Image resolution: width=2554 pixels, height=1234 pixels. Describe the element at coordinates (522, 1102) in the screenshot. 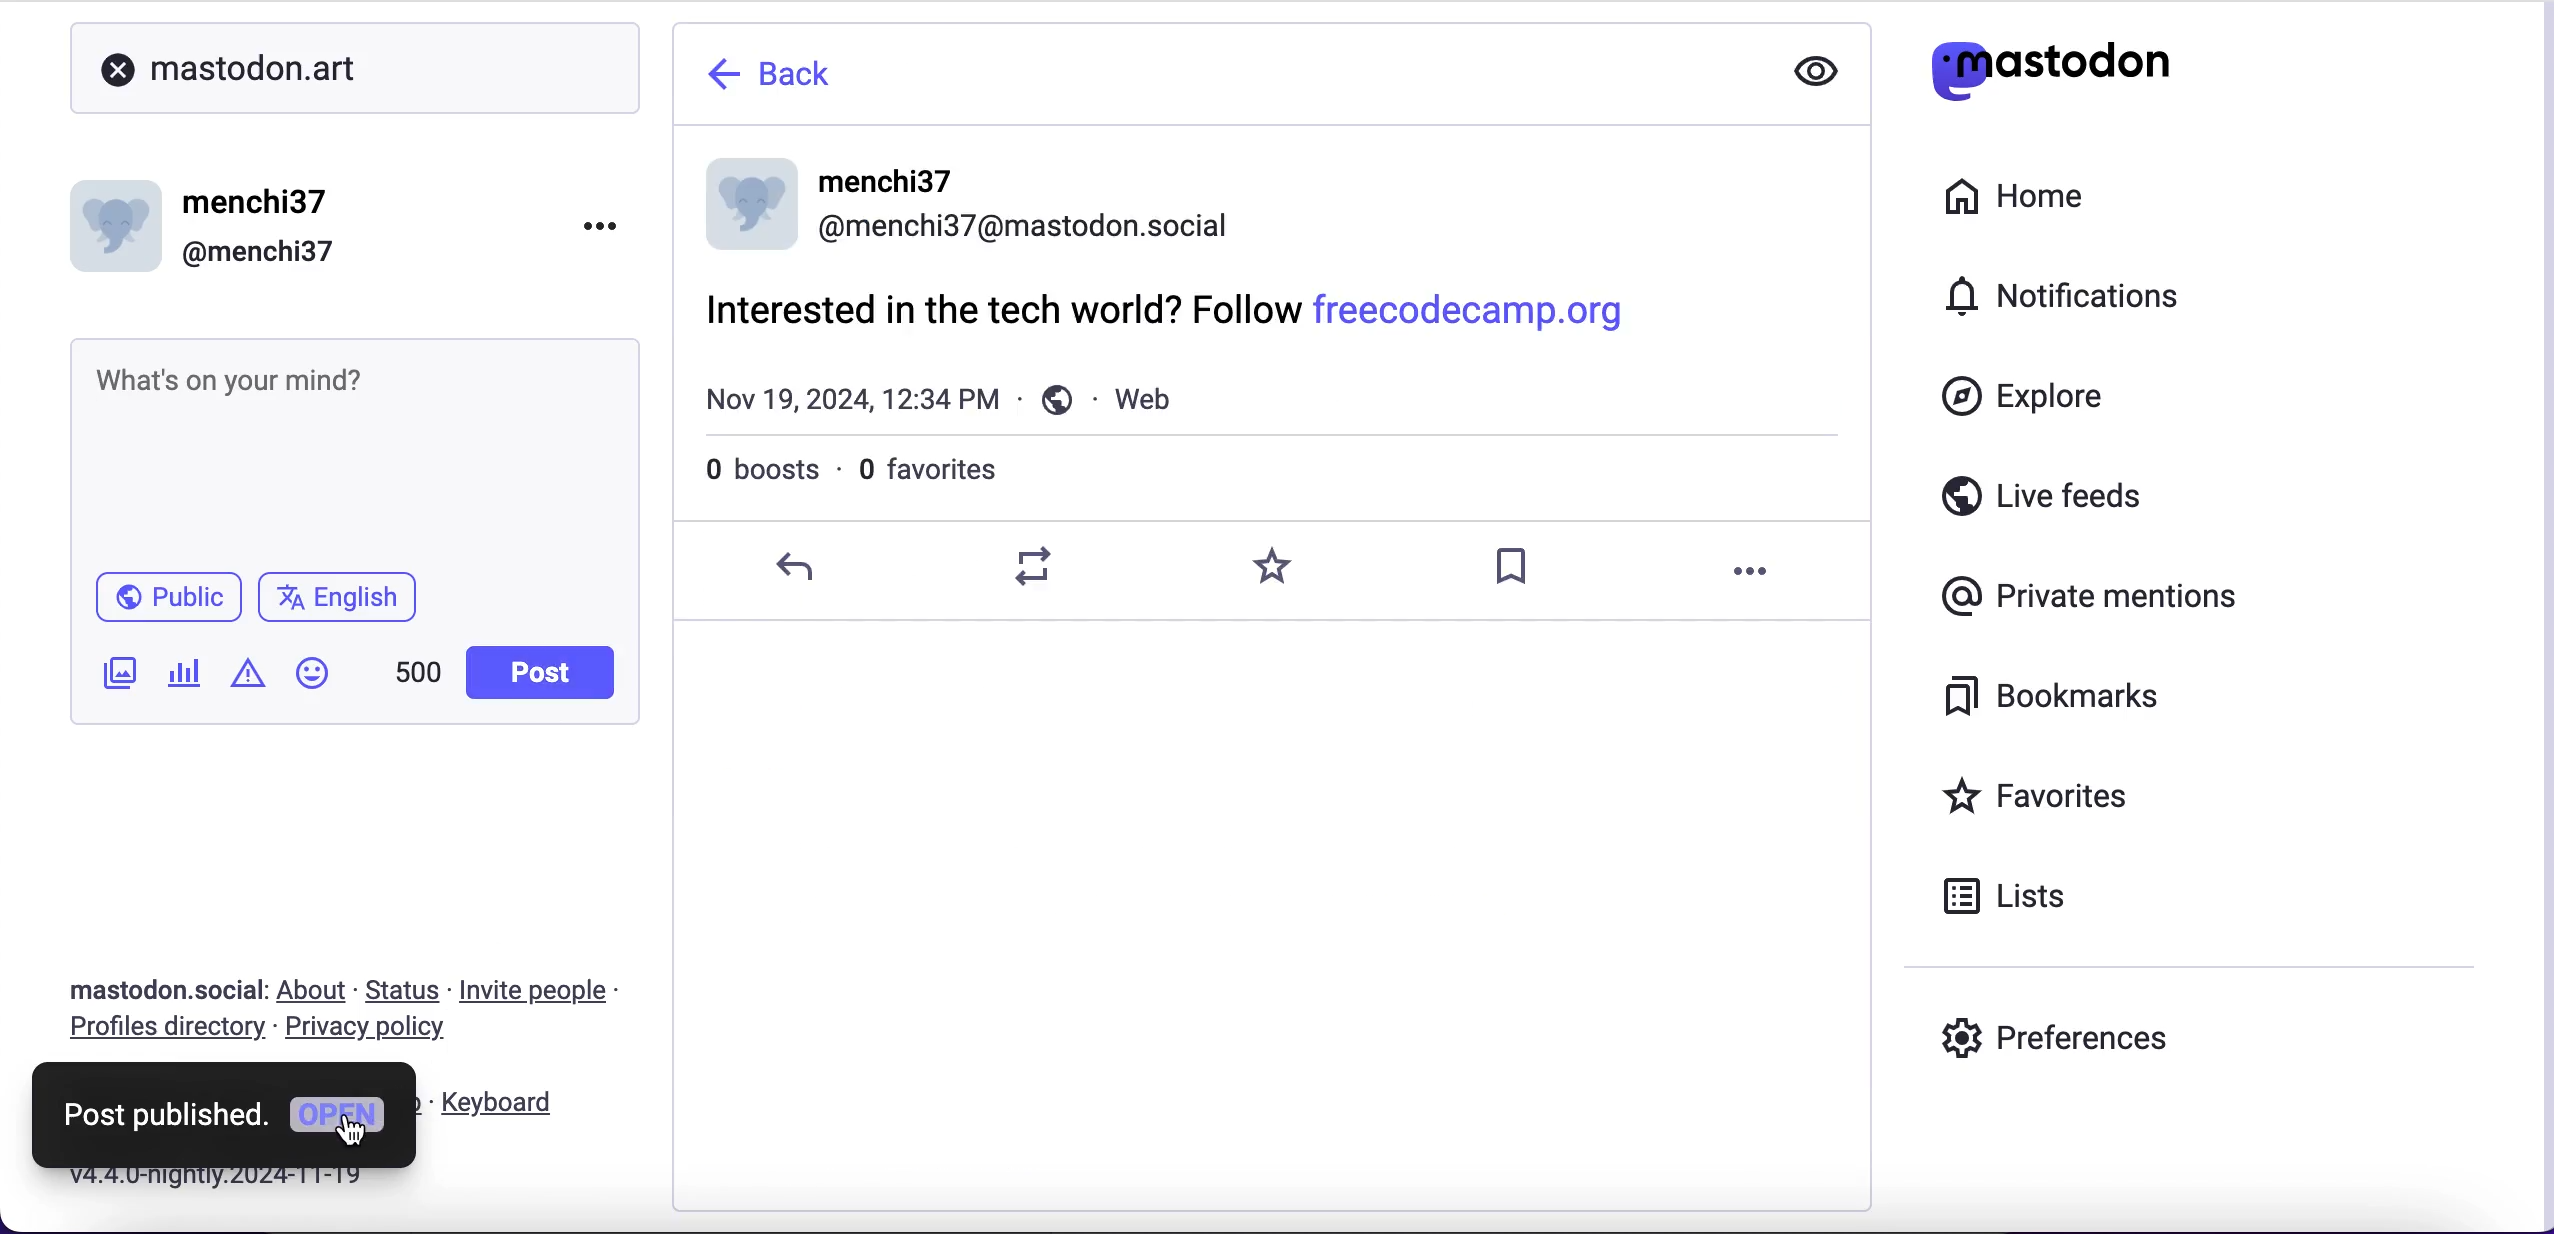

I see `keyboard` at that location.